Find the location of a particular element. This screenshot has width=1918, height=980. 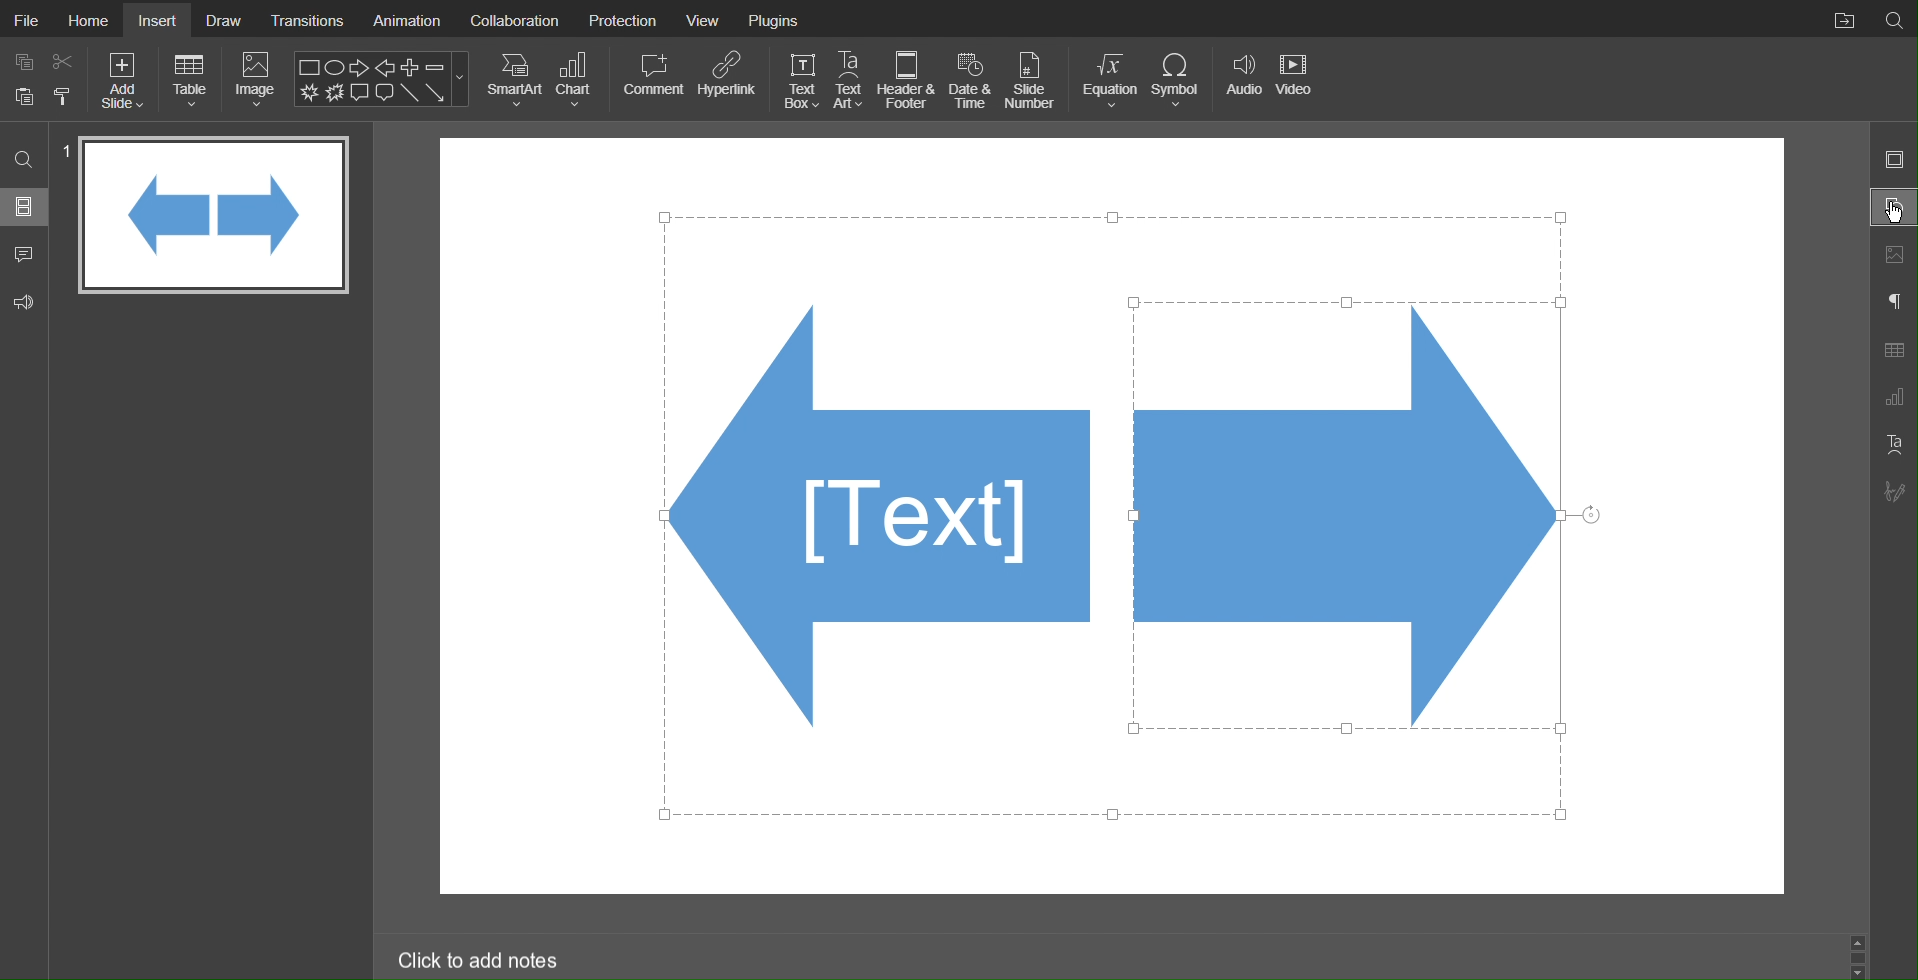

copy is located at coordinates (22, 60).